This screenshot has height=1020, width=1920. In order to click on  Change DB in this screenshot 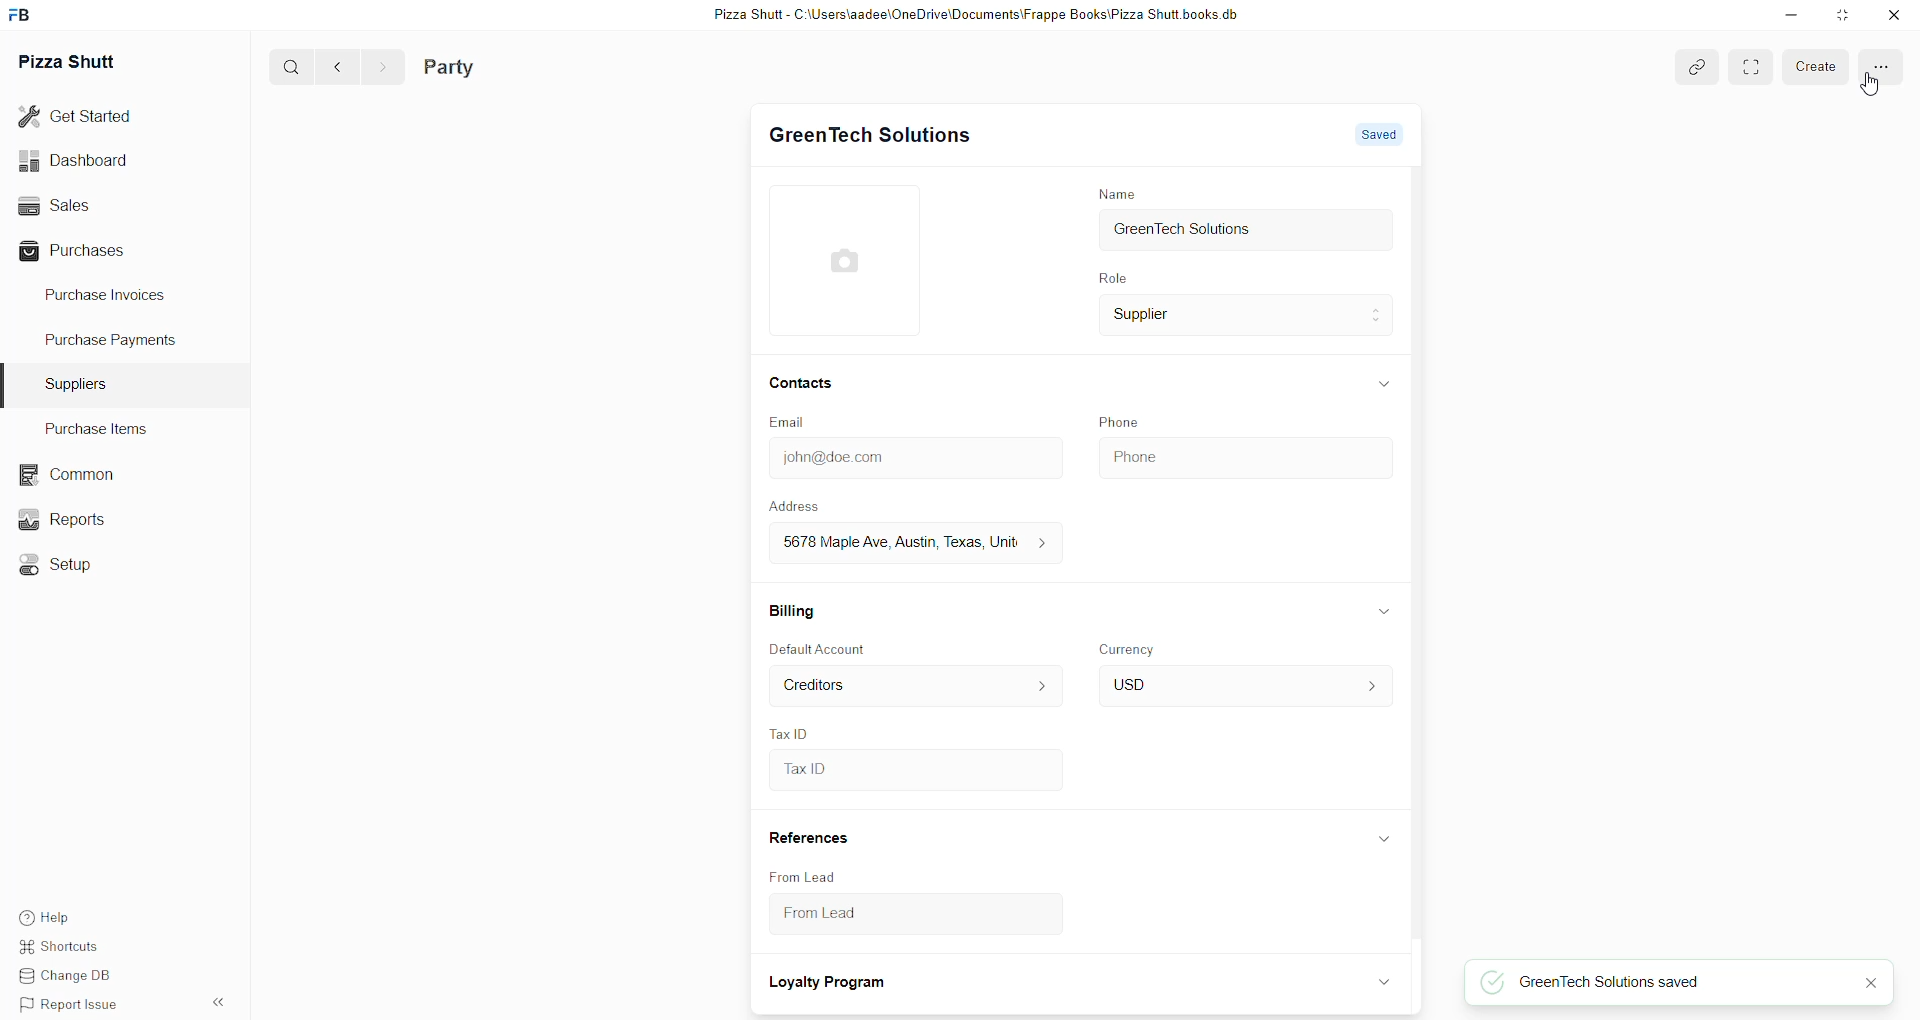, I will do `click(72, 978)`.